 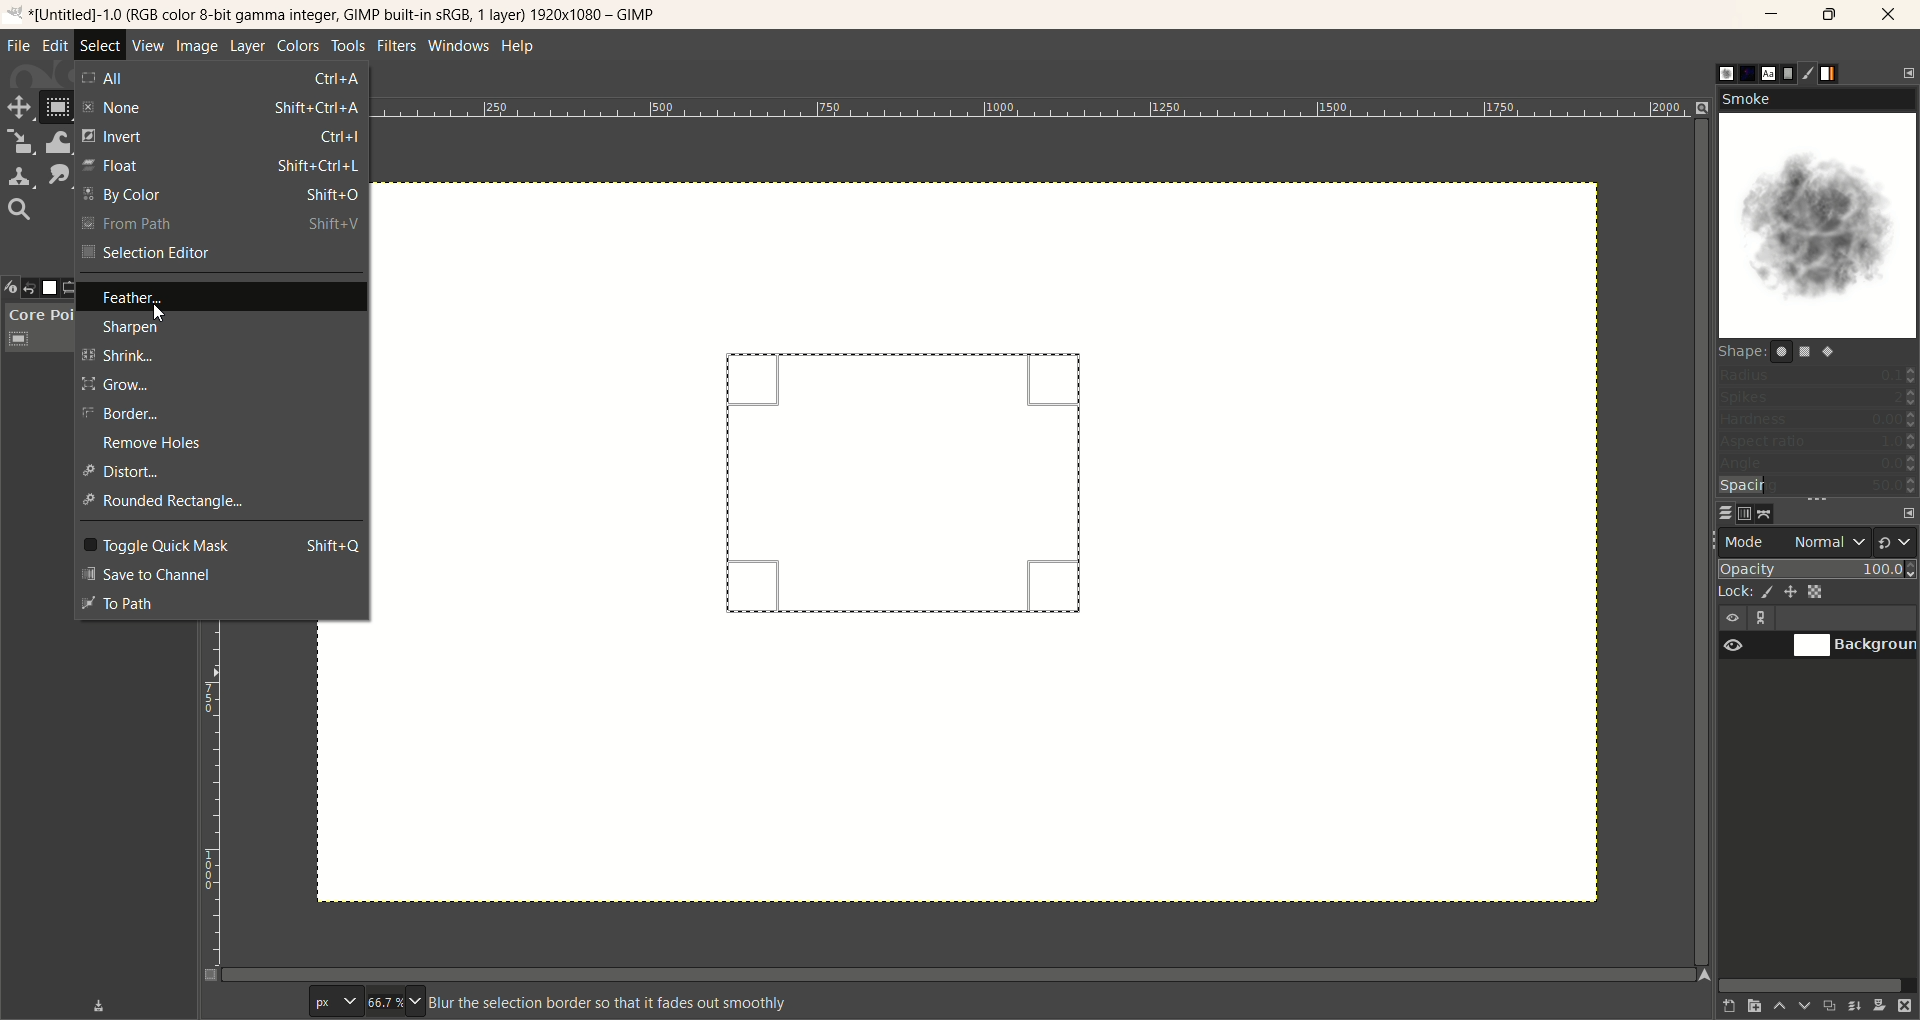 I want to click on document histor, so click(x=1784, y=72).